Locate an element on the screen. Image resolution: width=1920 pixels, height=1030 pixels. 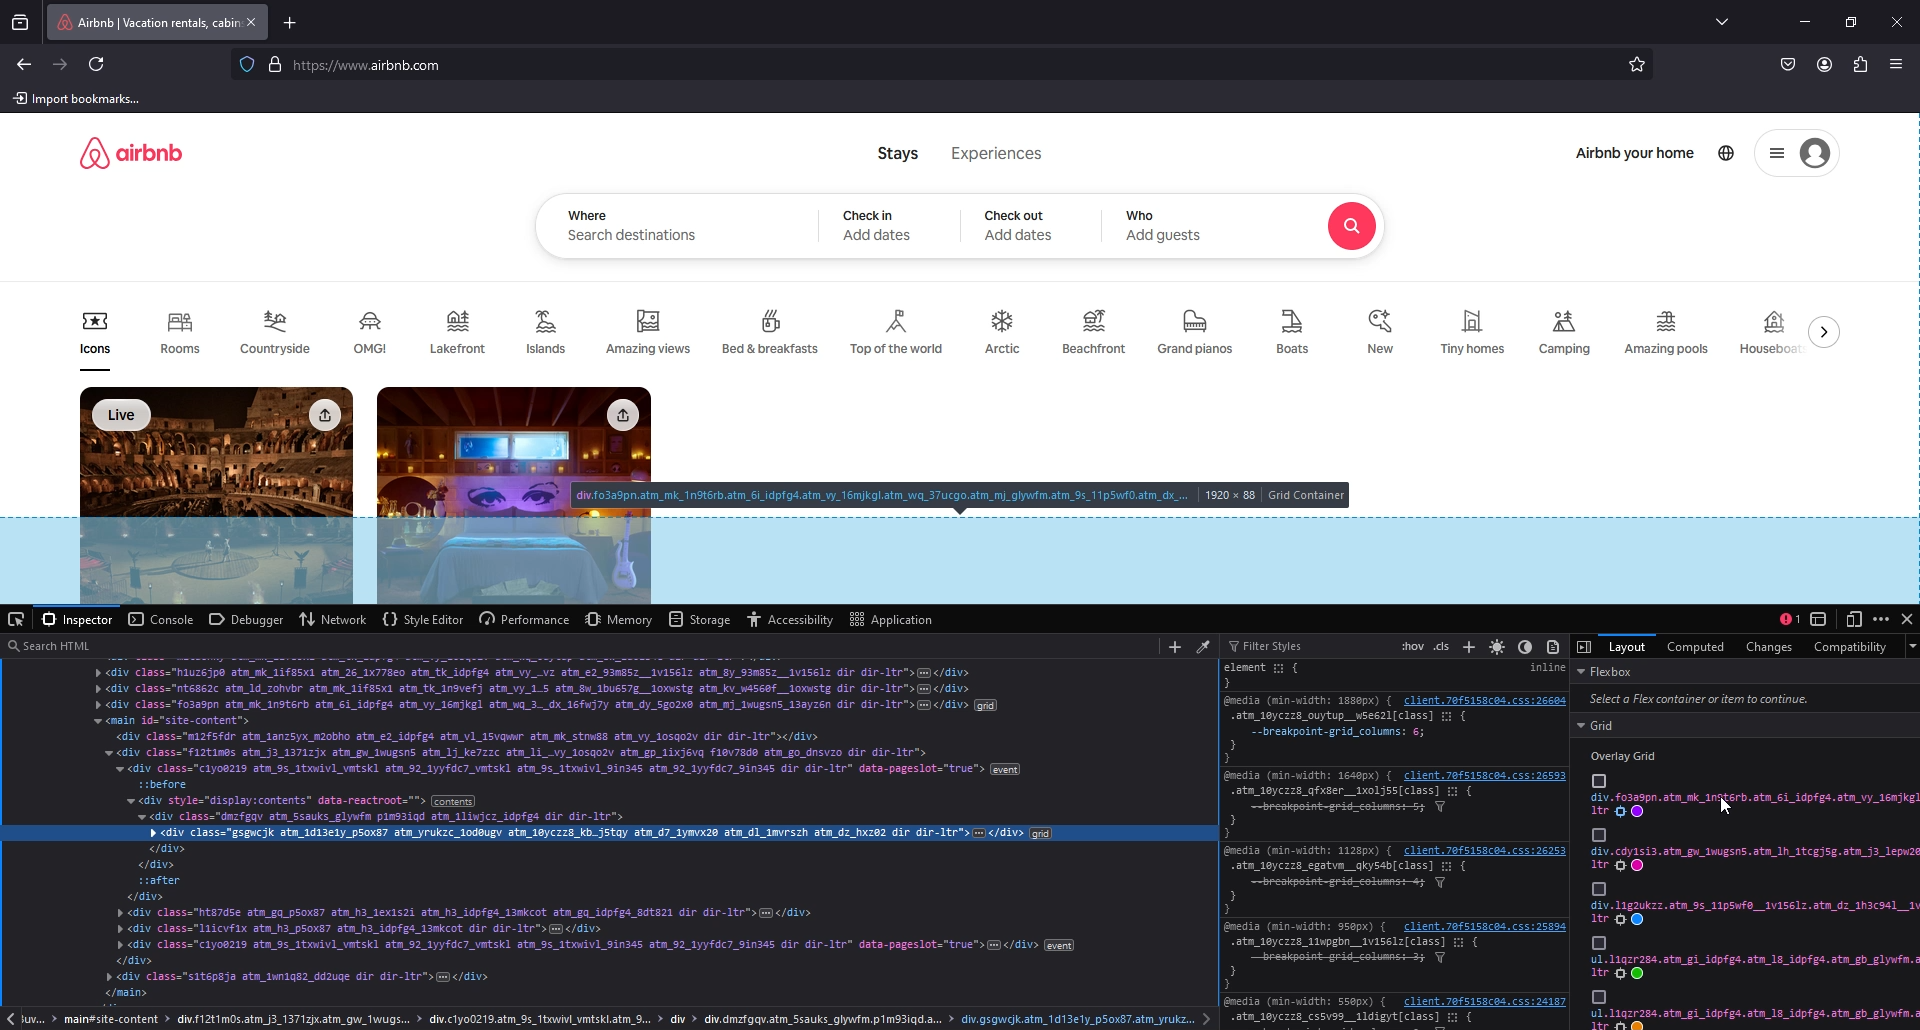
changes is located at coordinates (1766, 646).